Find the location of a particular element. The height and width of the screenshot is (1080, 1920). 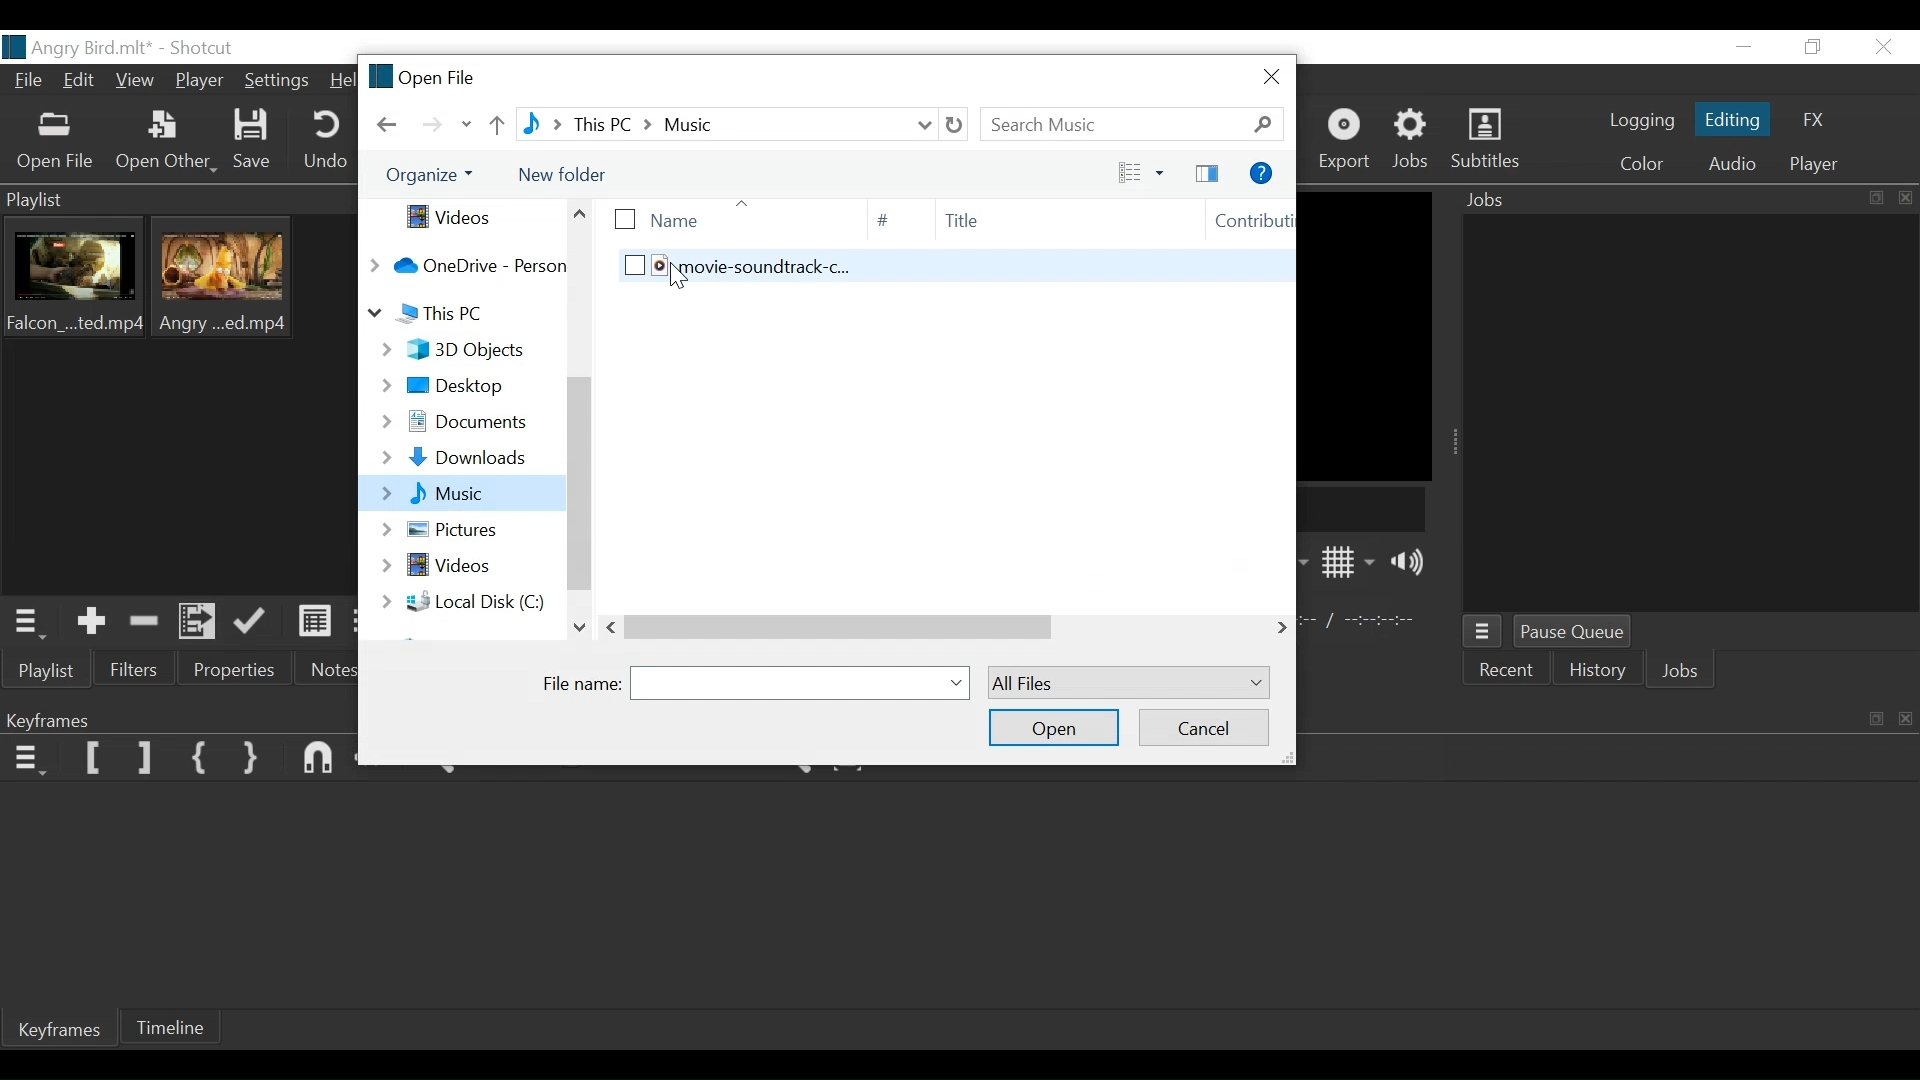

Jobs is located at coordinates (1684, 671).